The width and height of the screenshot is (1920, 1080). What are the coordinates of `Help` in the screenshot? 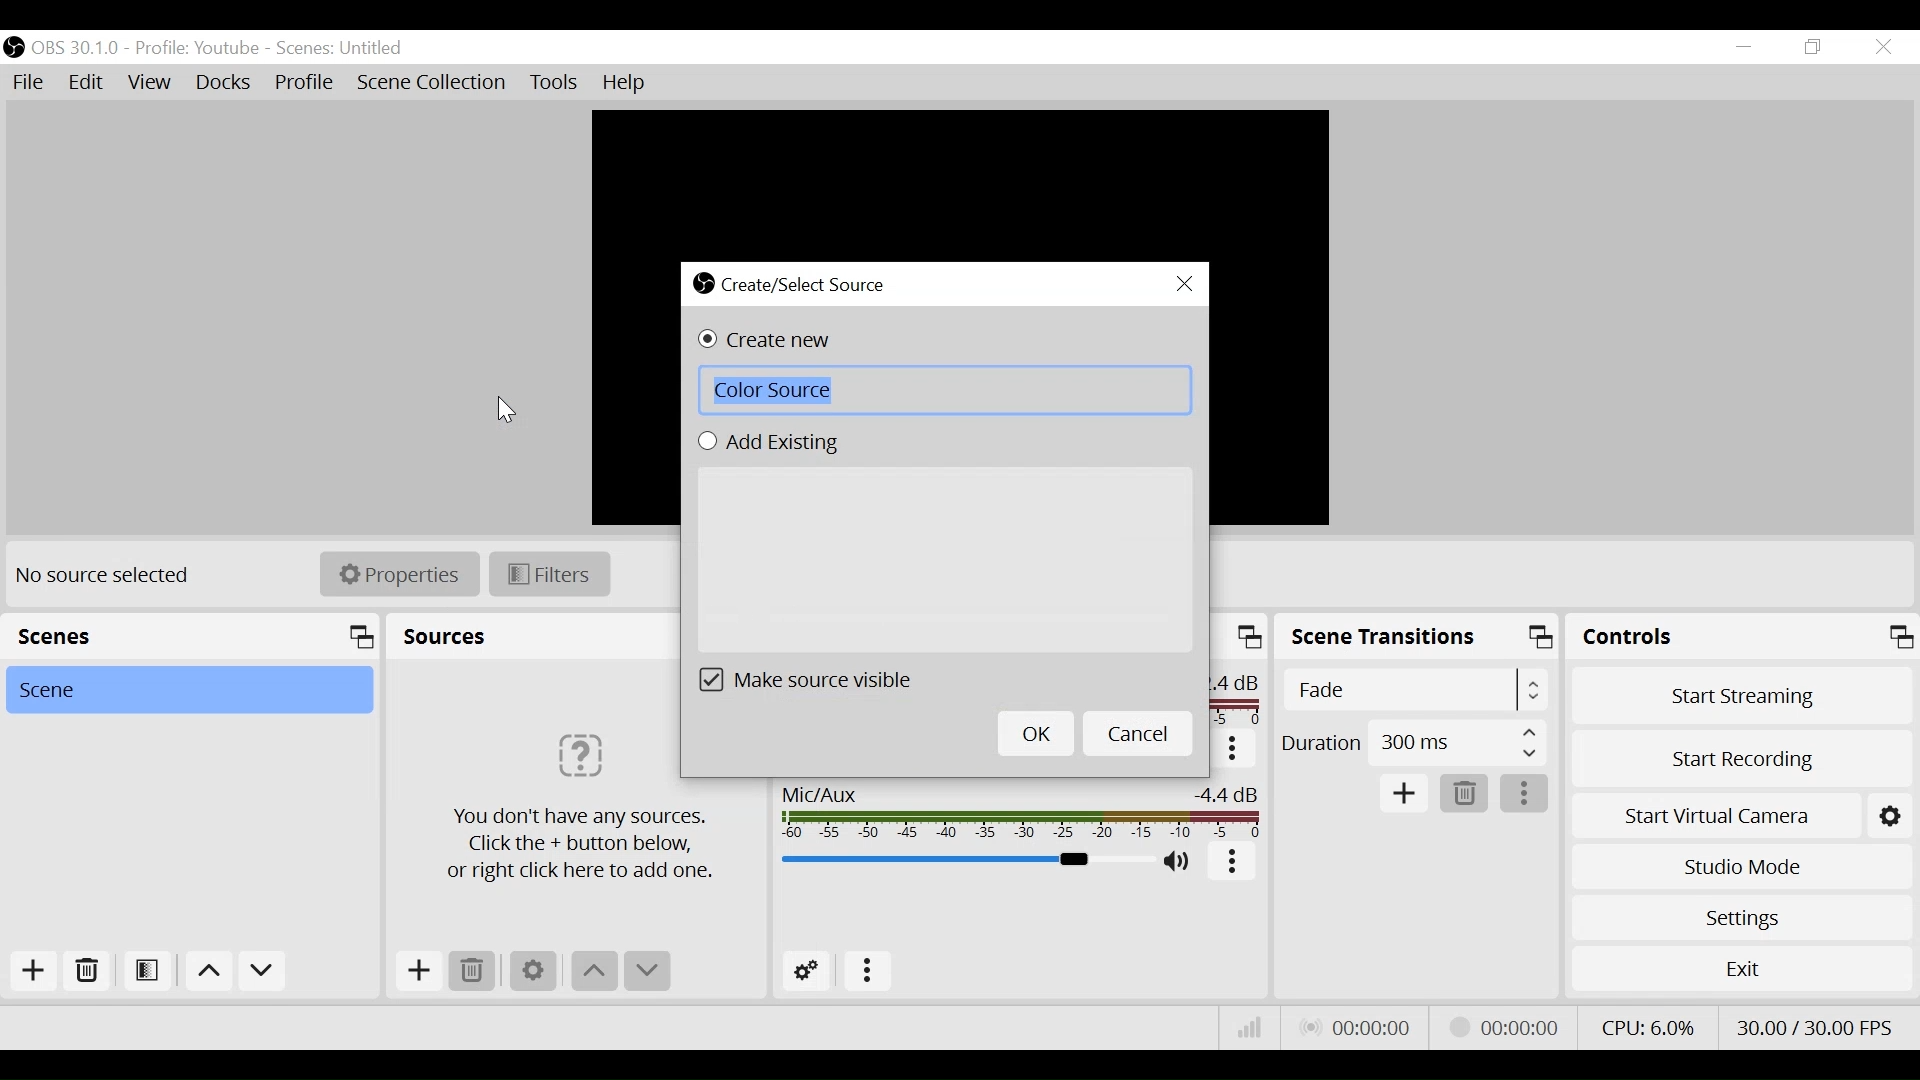 It's located at (631, 82).